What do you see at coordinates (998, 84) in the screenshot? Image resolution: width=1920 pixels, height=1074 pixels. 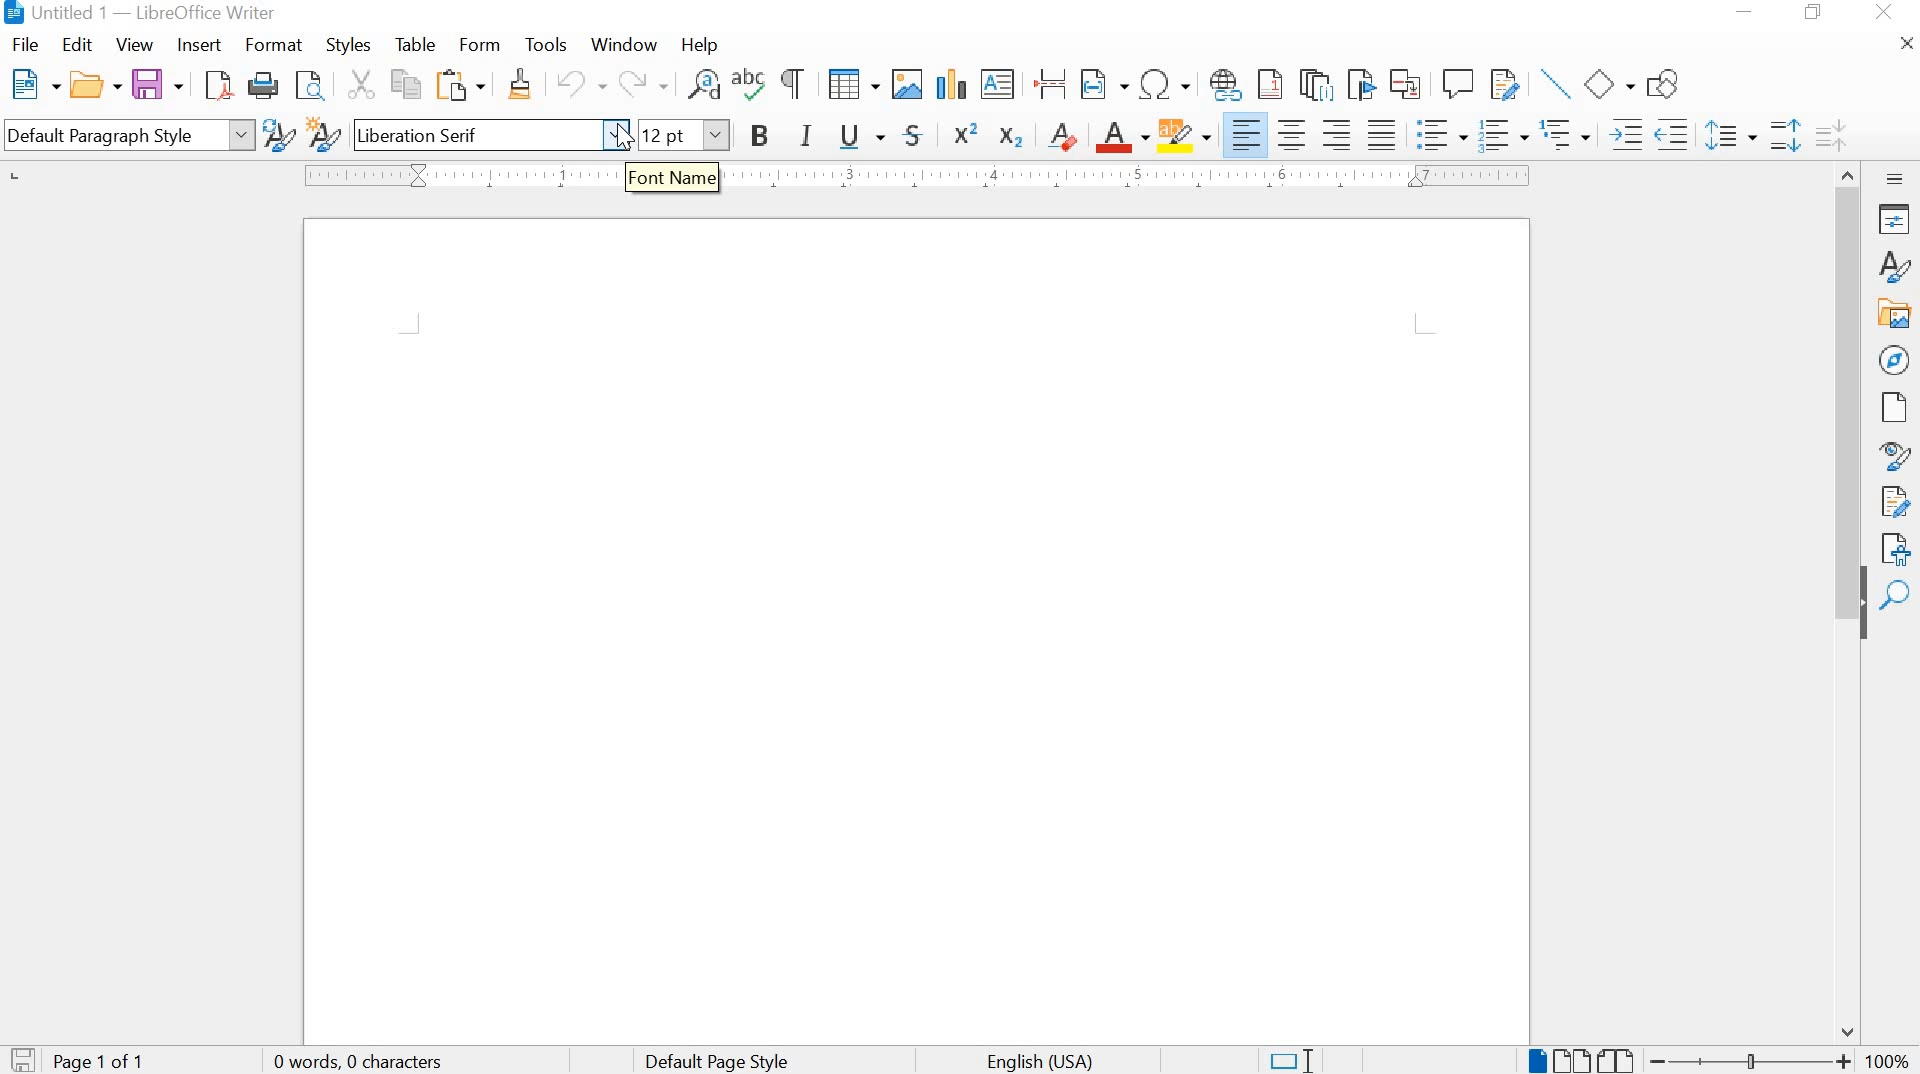 I see `INSERT TEXT BOX` at bounding box center [998, 84].